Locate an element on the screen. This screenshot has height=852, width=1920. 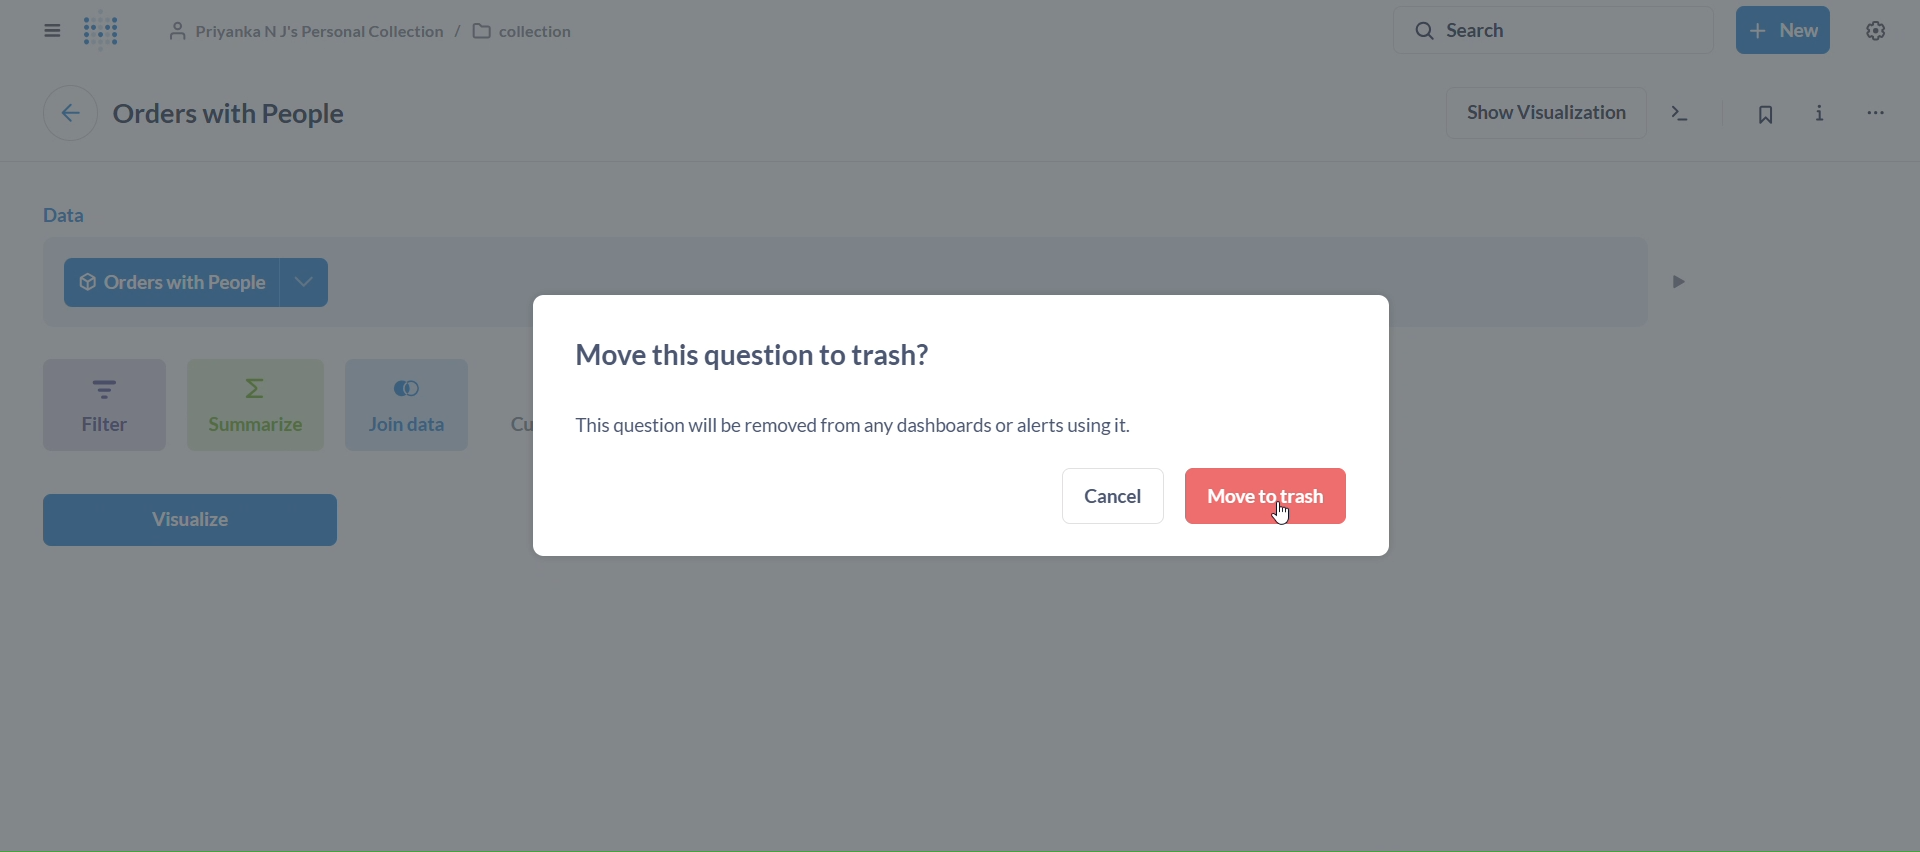
search is located at coordinates (1549, 30).